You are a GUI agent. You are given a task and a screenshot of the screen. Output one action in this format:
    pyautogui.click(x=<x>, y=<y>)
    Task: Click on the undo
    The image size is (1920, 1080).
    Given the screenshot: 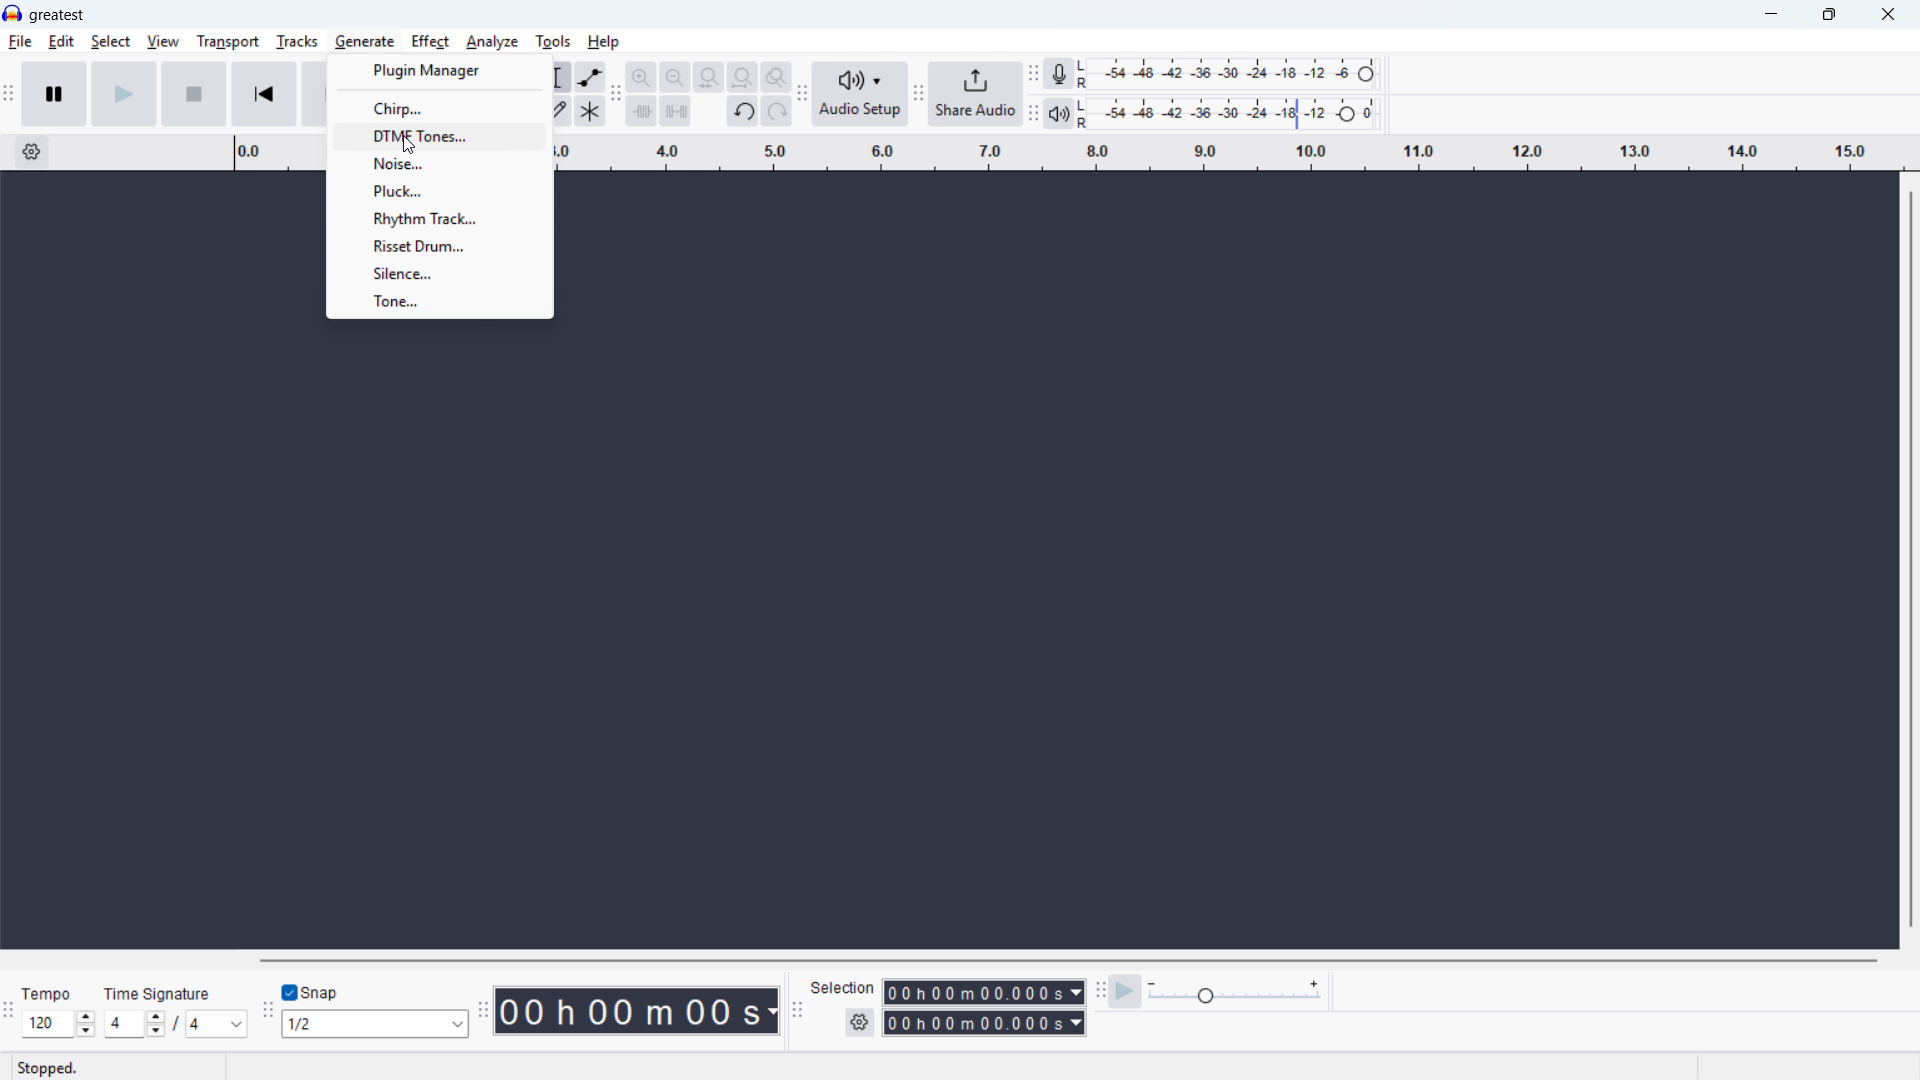 What is the action you would take?
    pyautogui.click(x=743, y=113)
    